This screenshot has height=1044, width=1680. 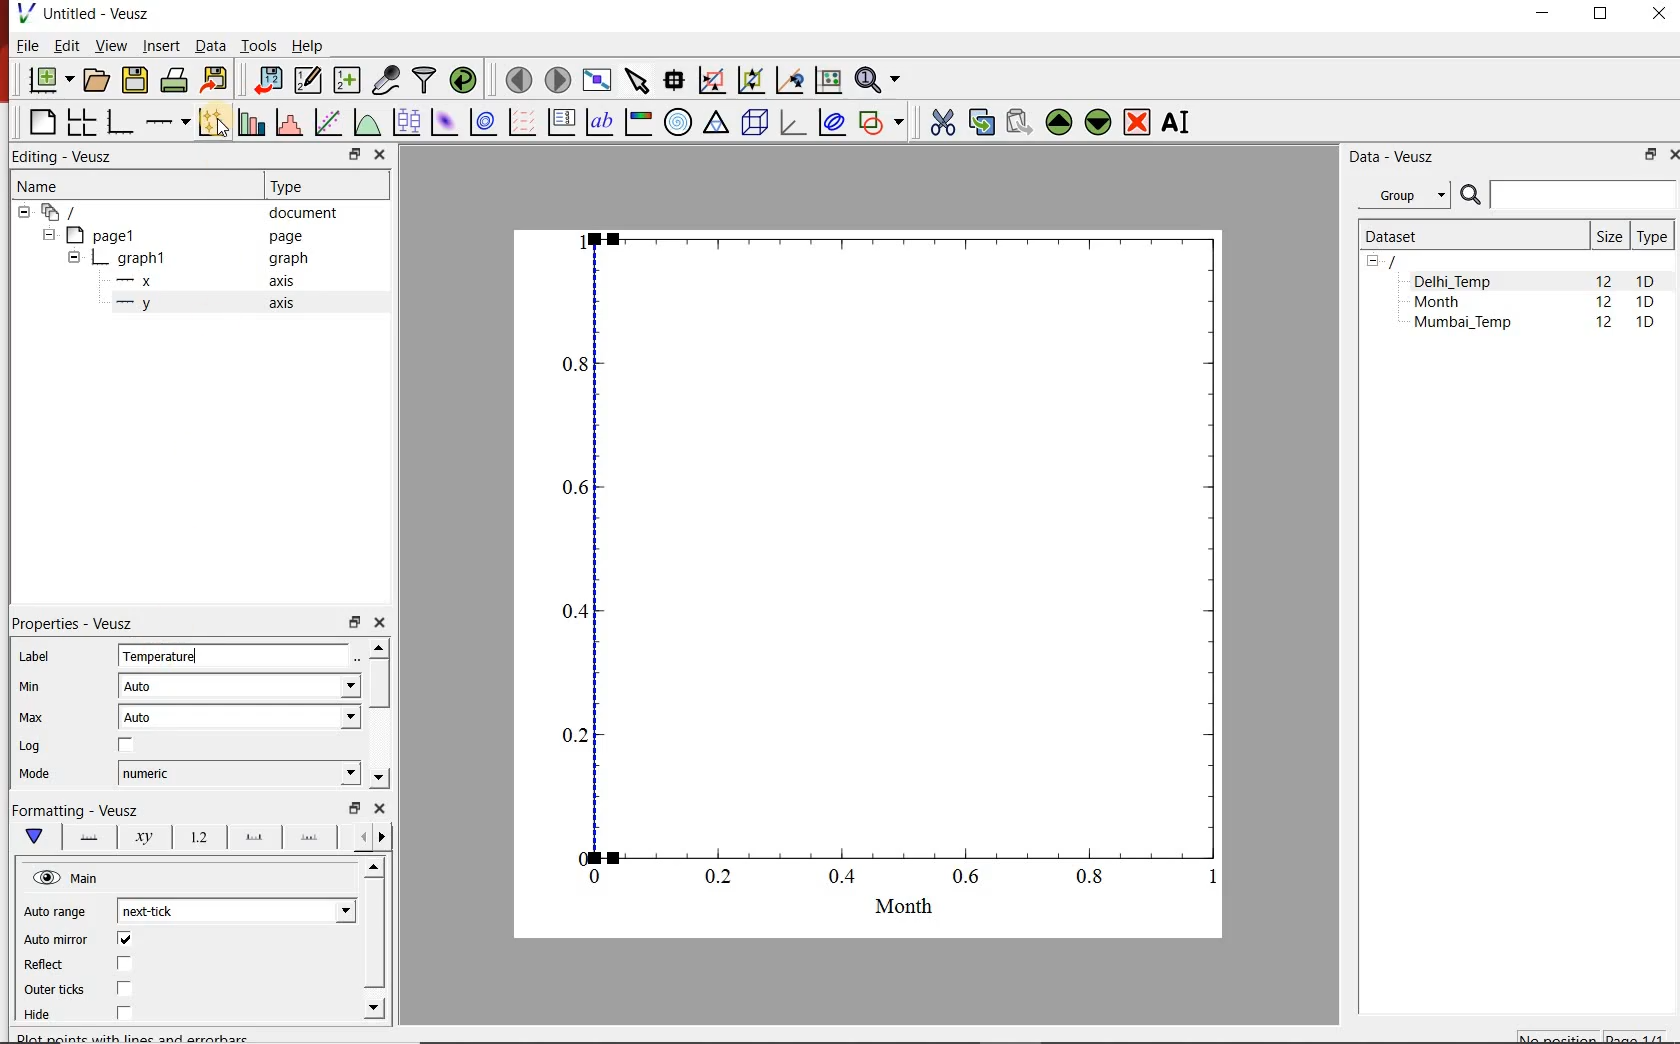 What do you see at coordinates (124, 988) in the screenshot?
I see `check/uncheck` at bounding box center [124, 988].